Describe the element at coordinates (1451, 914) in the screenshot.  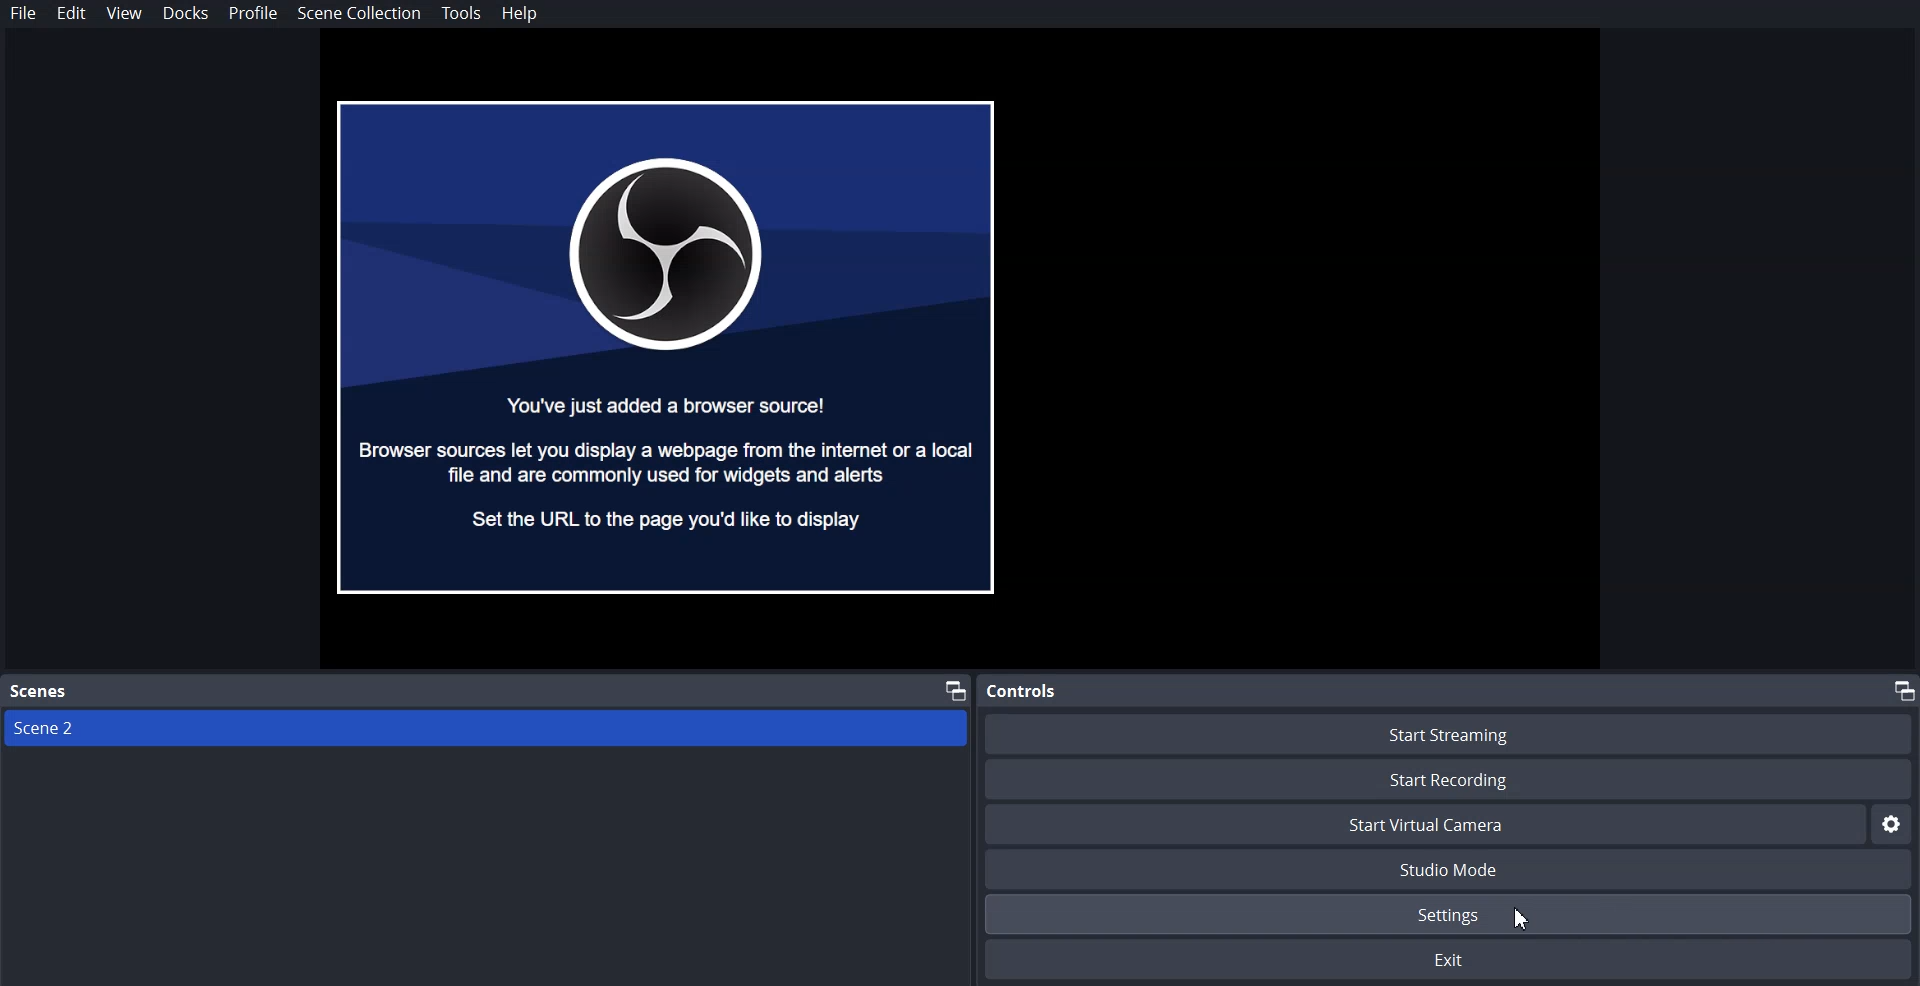
I see `Settings` at that location.